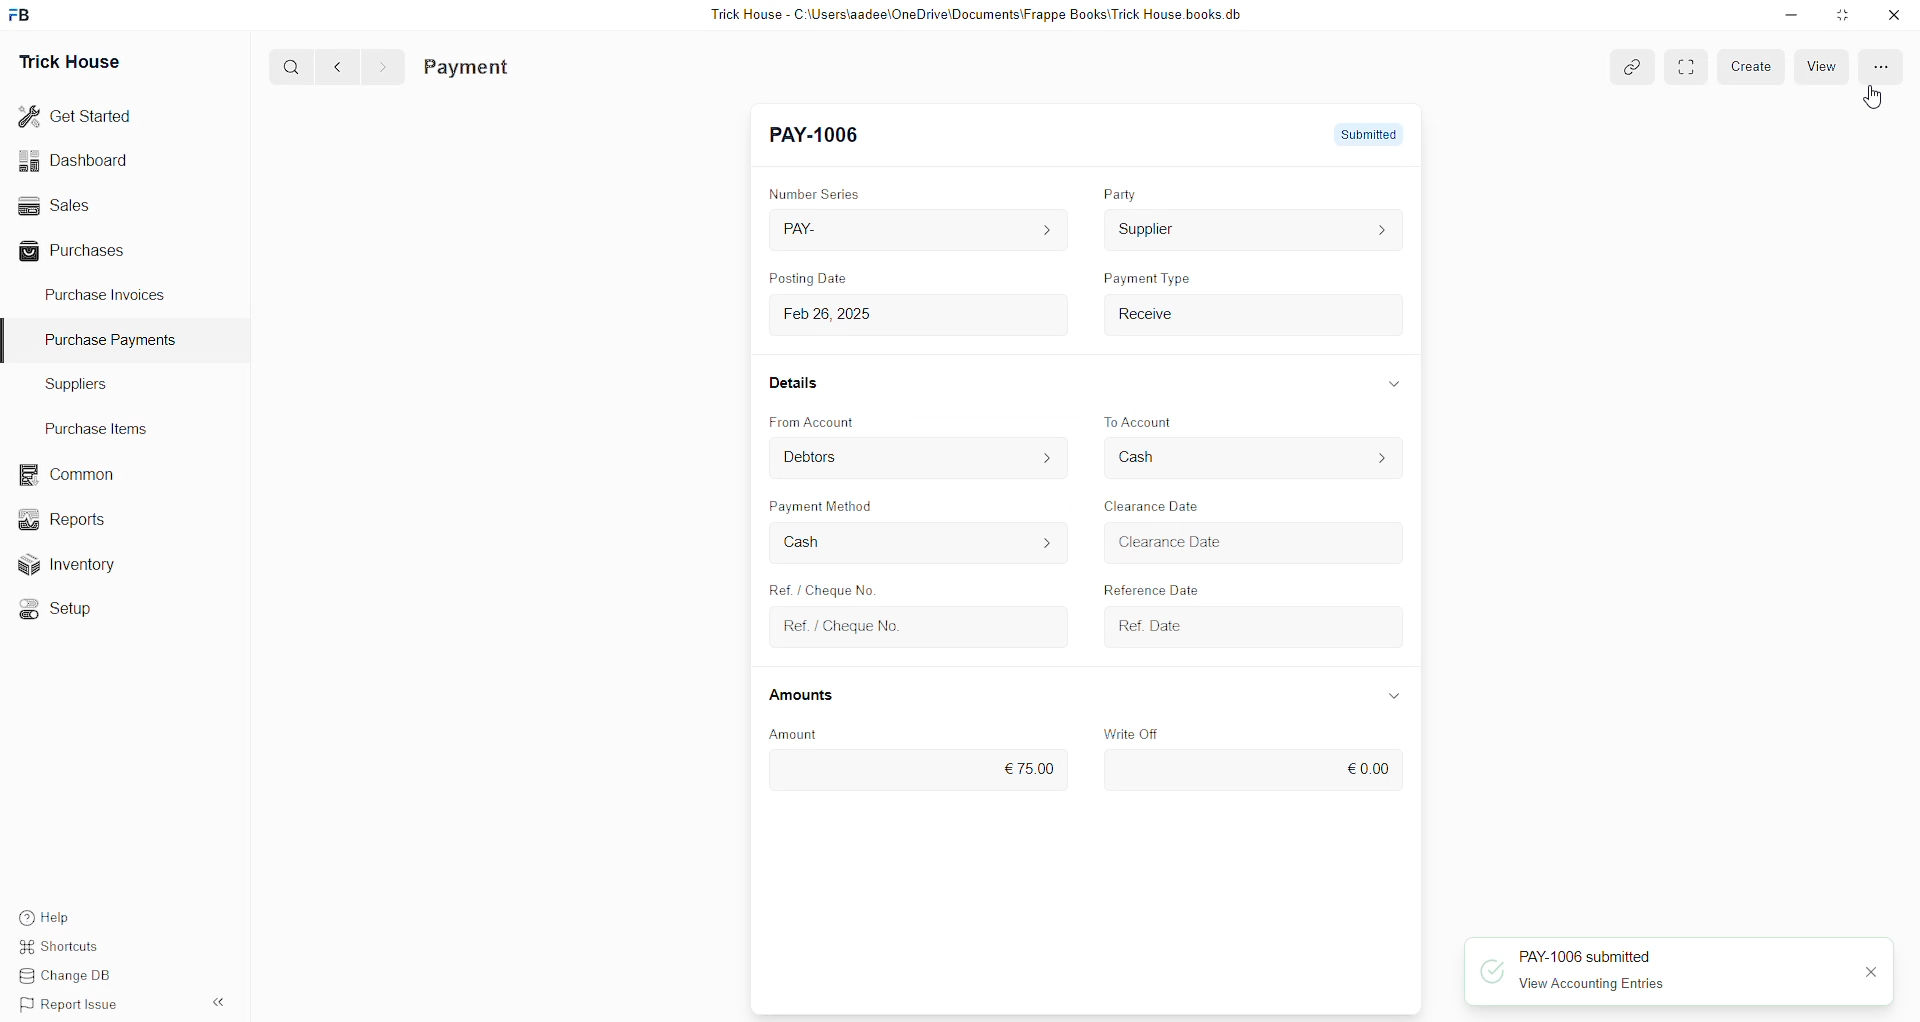  What do you see at coordinates (1844, 19) in the screenshot?
I see `Maximize` at bounding box center [1844, 19].